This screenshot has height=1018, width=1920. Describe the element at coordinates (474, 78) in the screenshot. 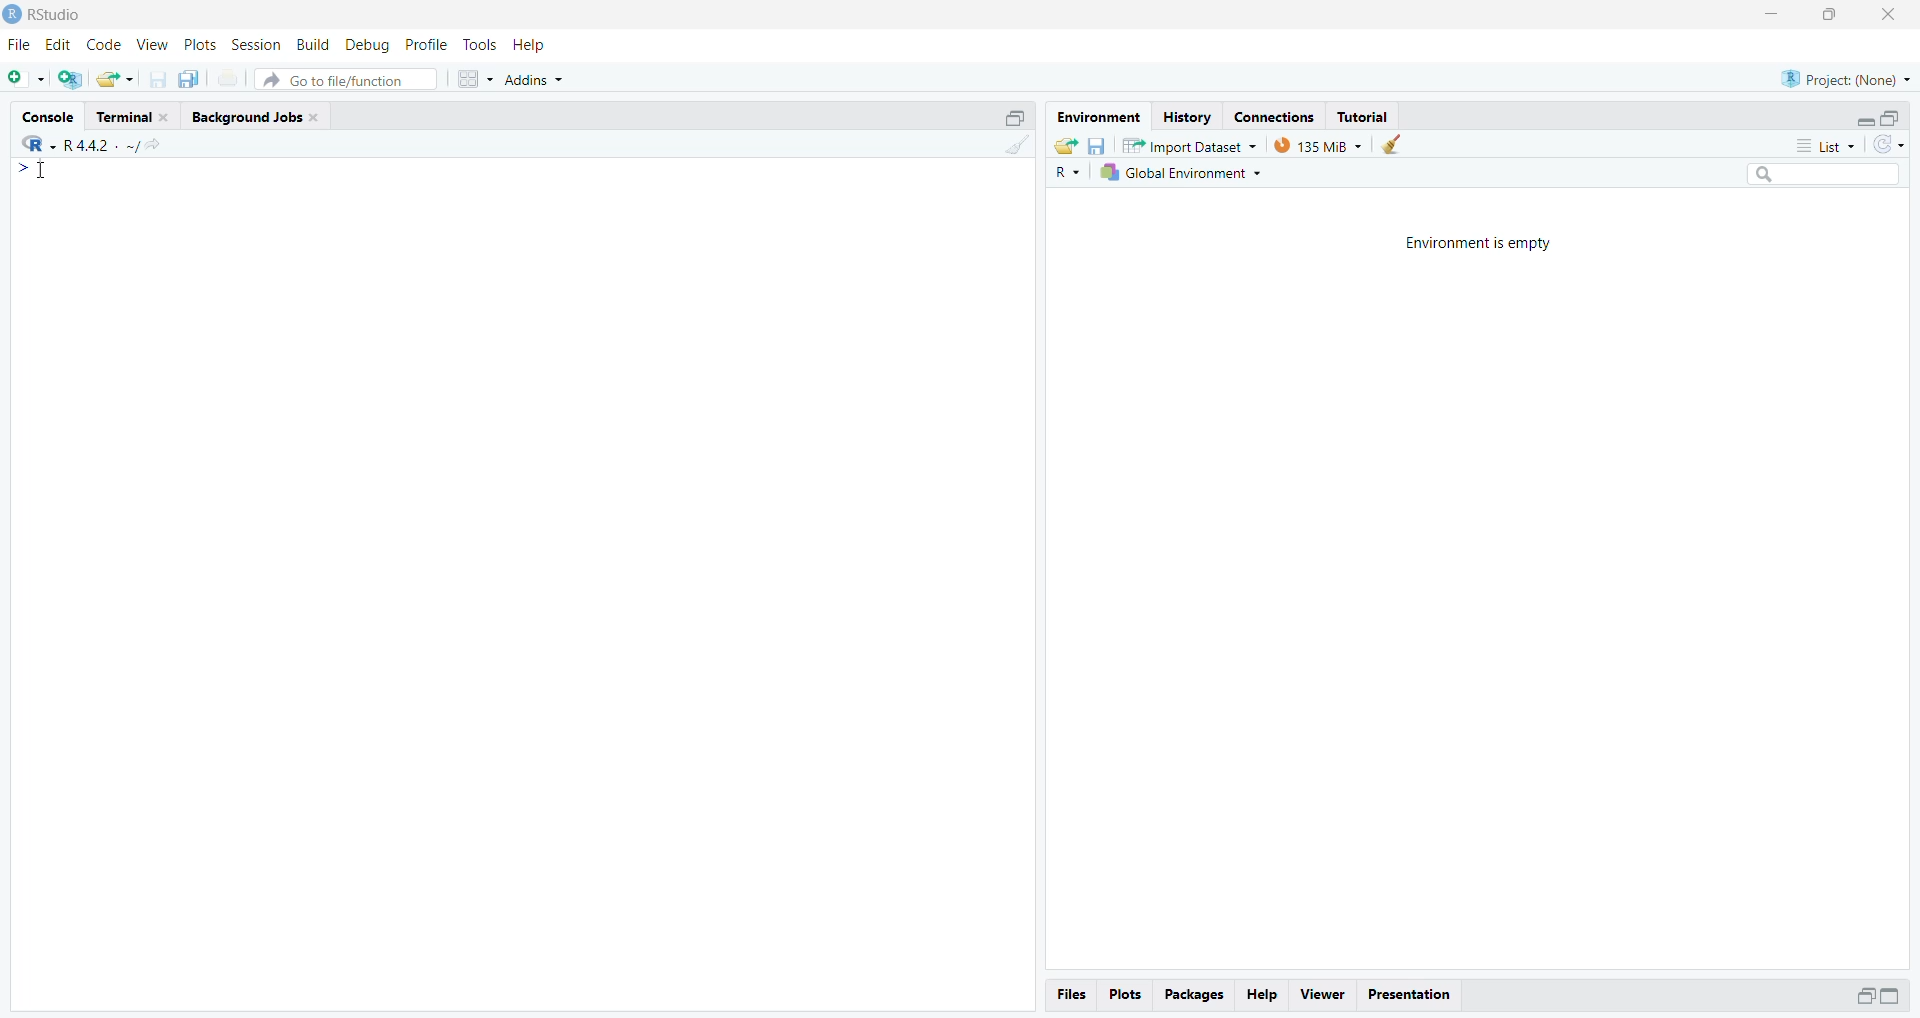

I see `Workspace panes` at that location.